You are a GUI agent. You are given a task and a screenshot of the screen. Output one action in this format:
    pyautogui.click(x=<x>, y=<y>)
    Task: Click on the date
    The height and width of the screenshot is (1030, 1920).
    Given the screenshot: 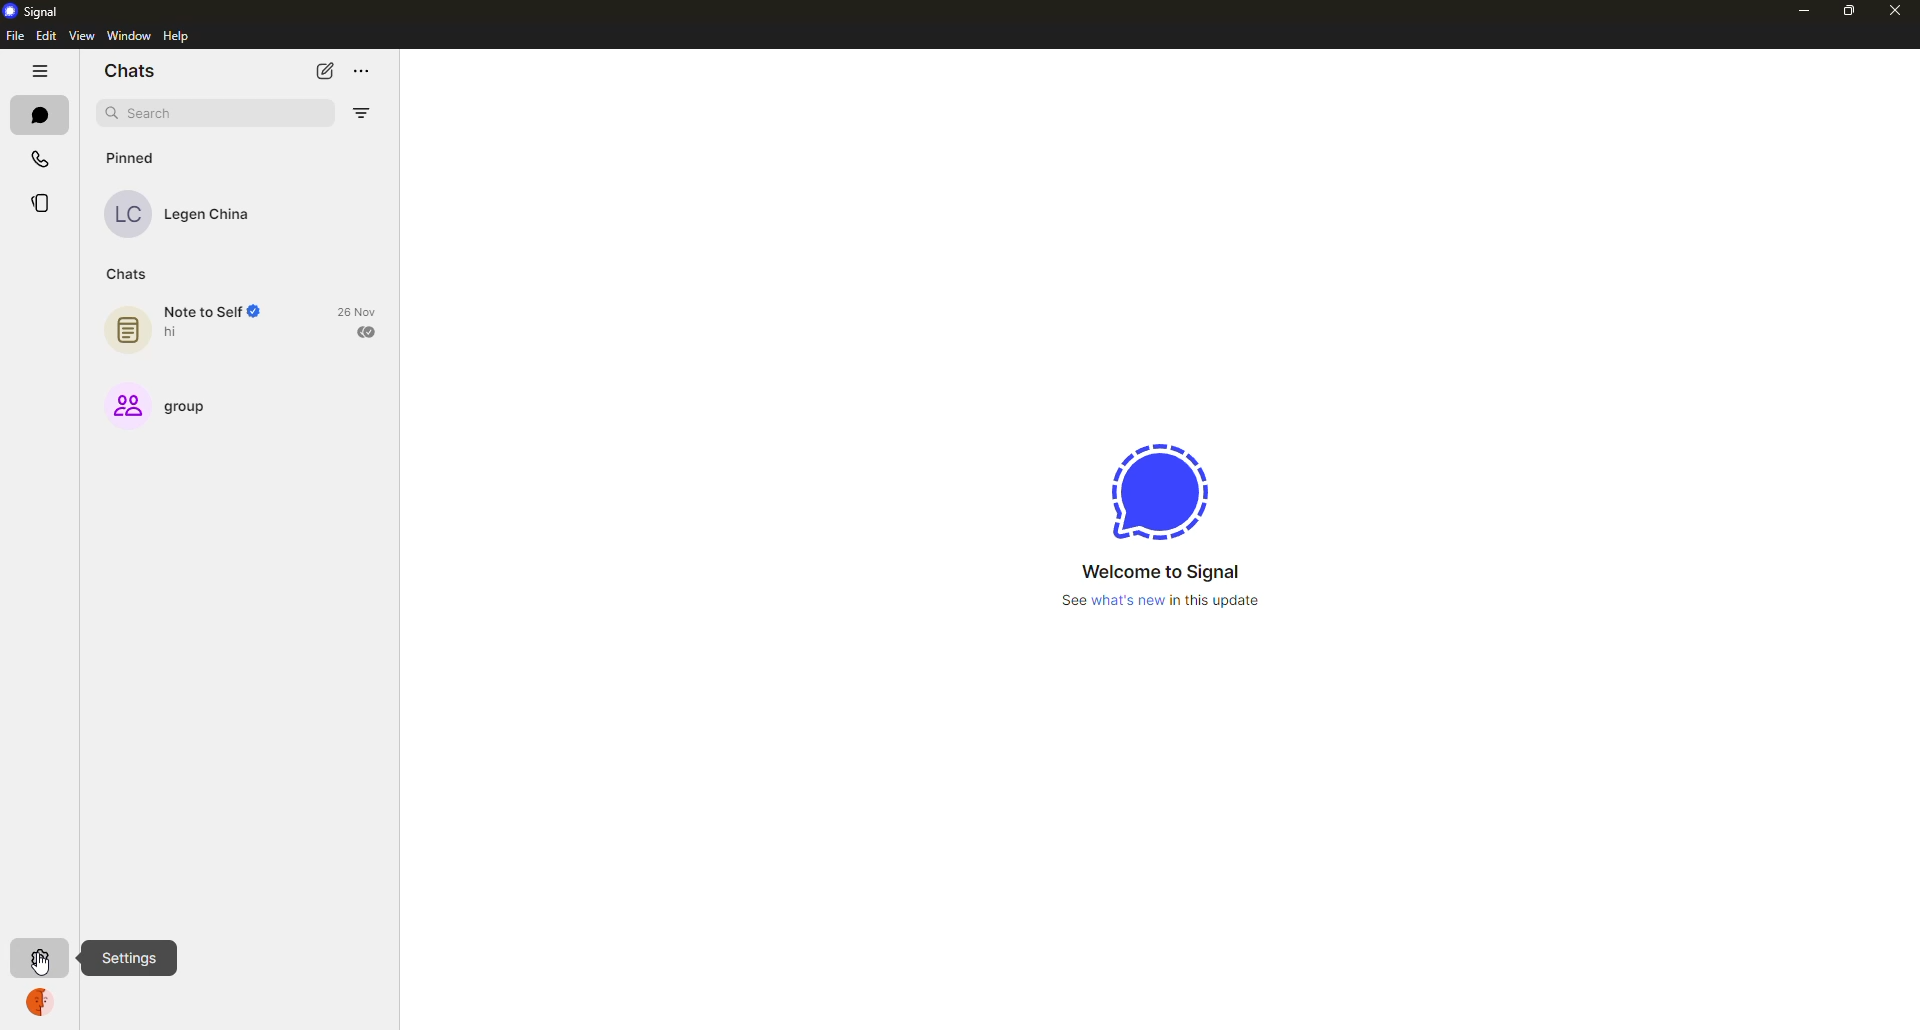 What is the action you would take?
    pyautogui.click(x=360, y=310)
    